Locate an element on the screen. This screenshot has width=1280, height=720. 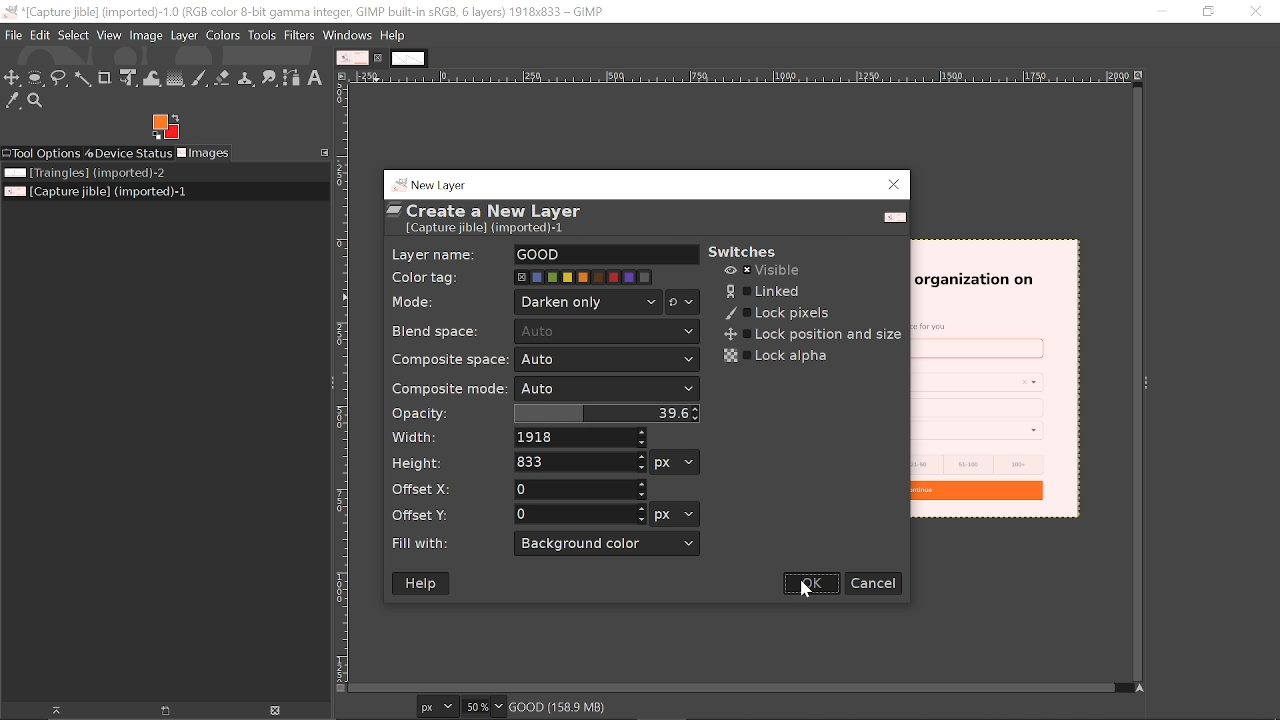
switches is located at coordinates (752, 252).